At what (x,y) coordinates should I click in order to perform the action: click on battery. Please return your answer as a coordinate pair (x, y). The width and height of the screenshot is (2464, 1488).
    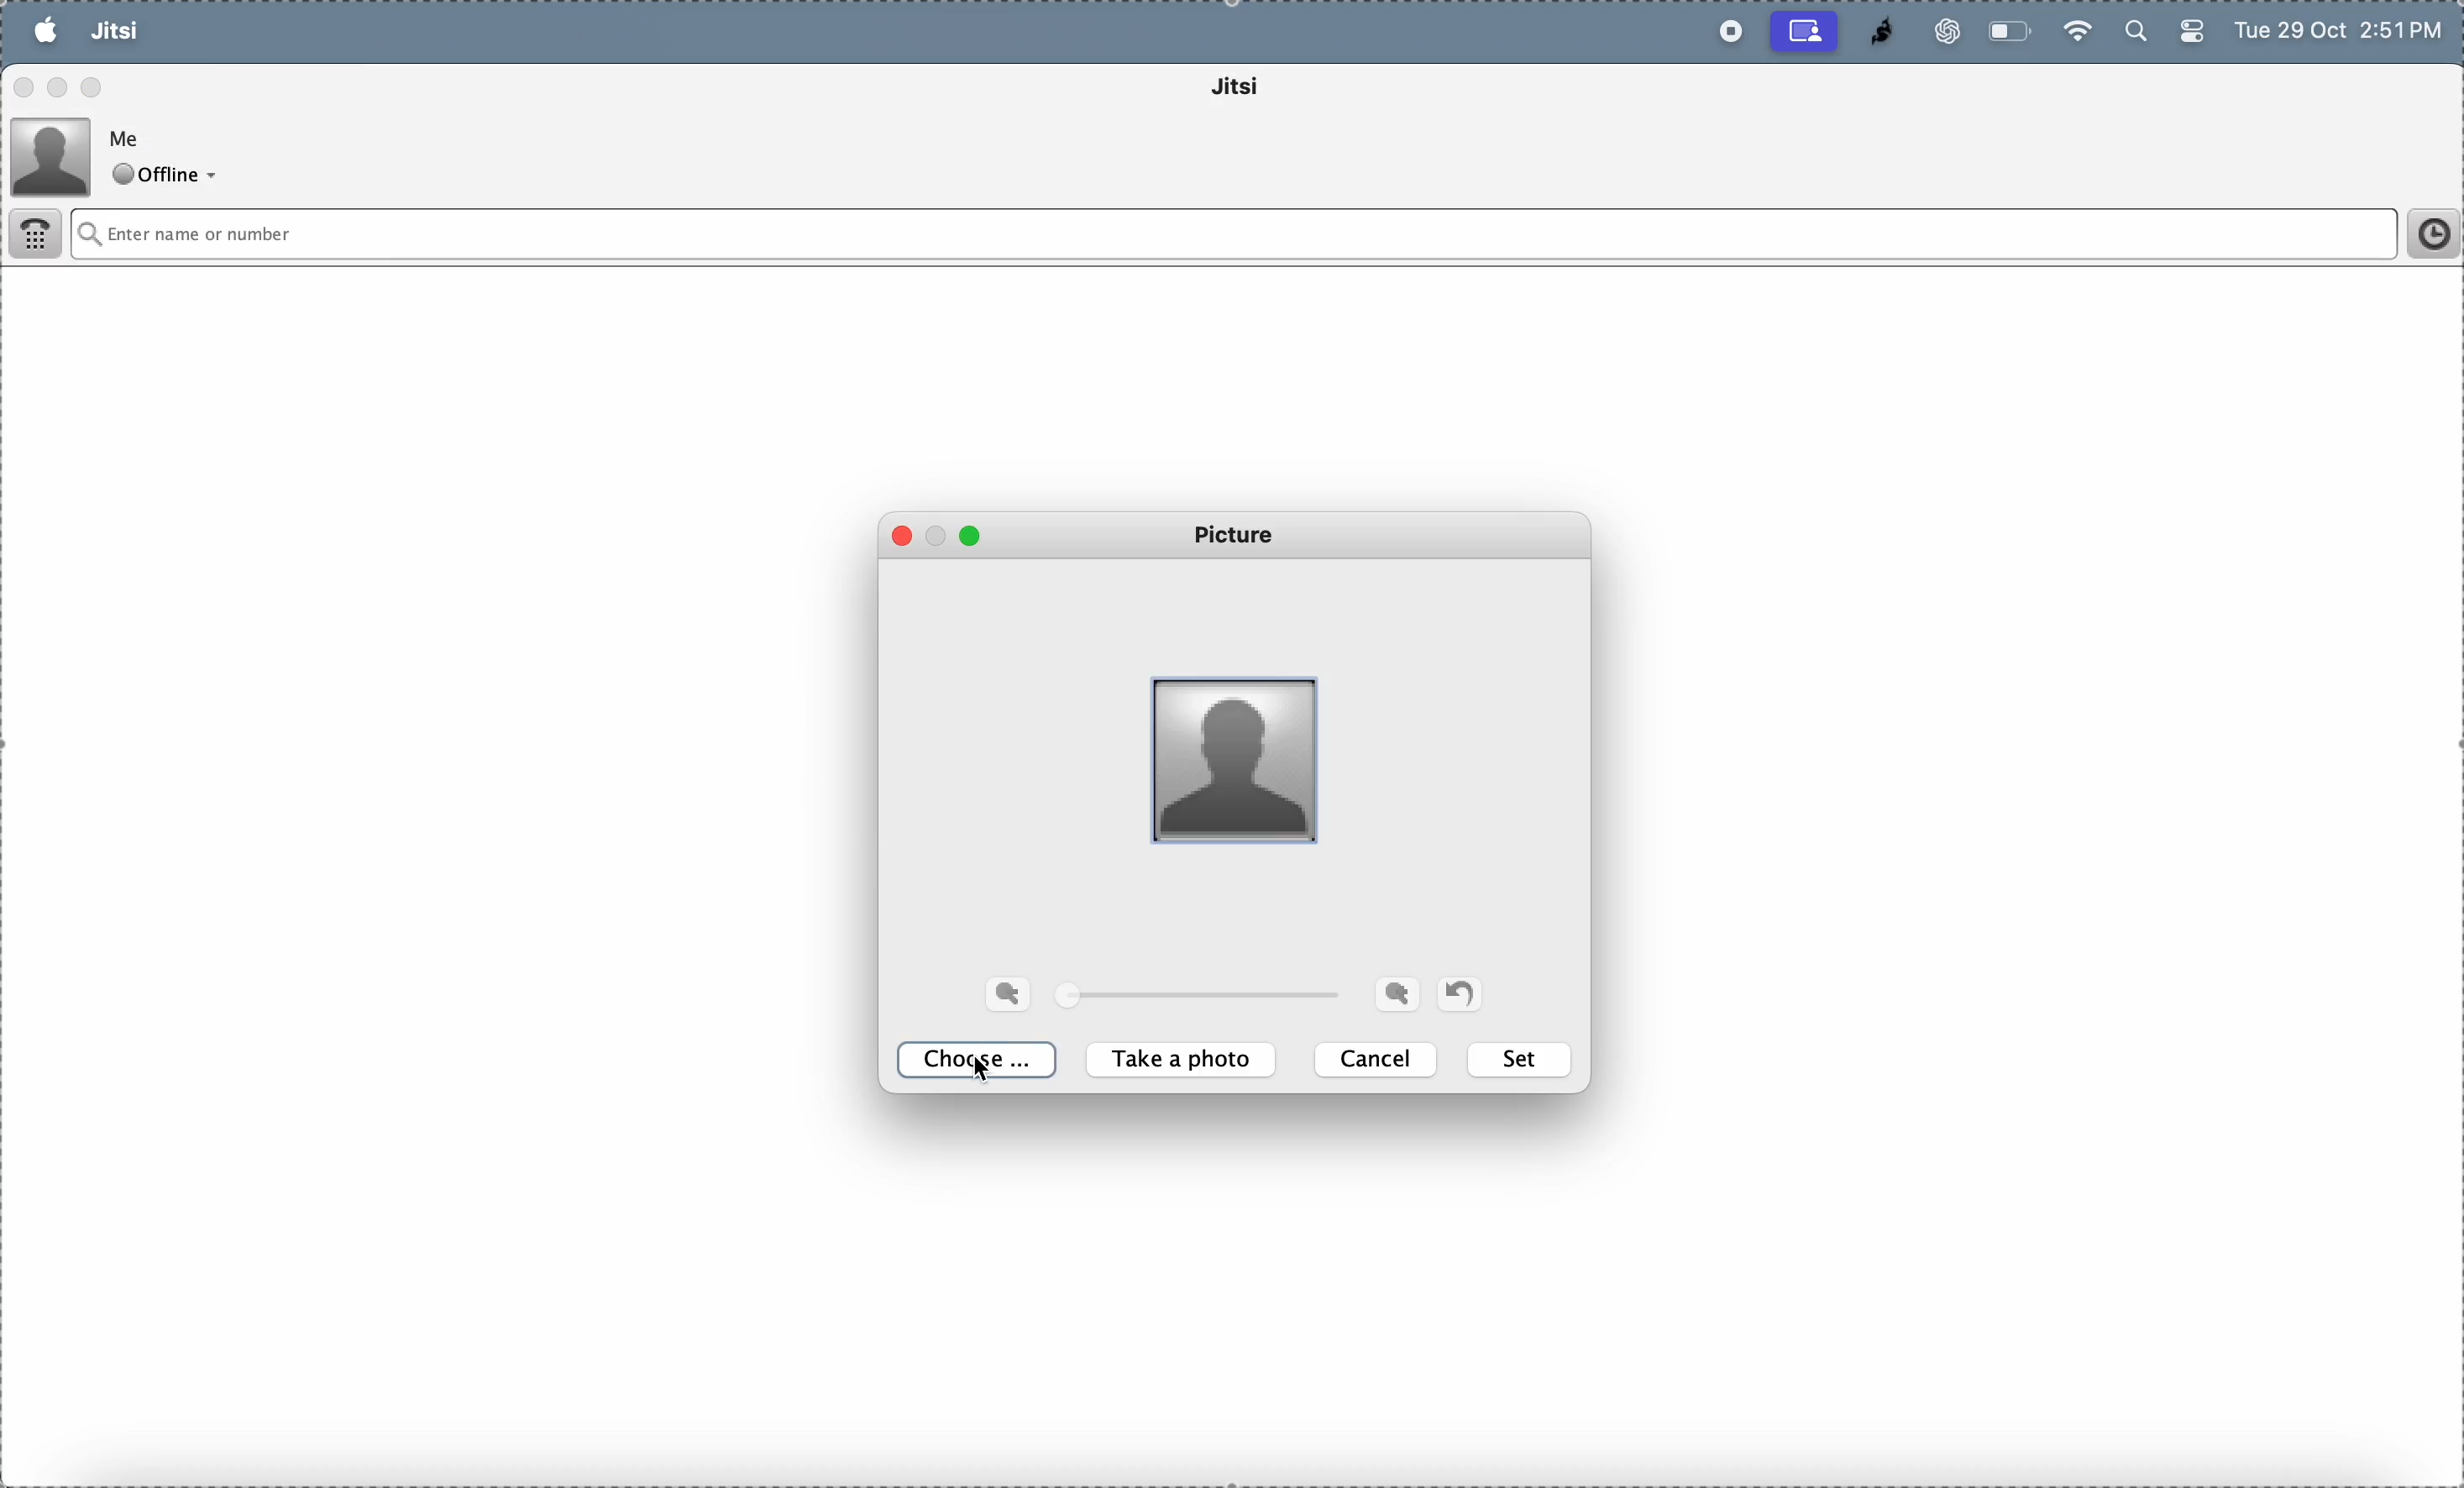
    Looking at the image, I should click on (2012, 31).